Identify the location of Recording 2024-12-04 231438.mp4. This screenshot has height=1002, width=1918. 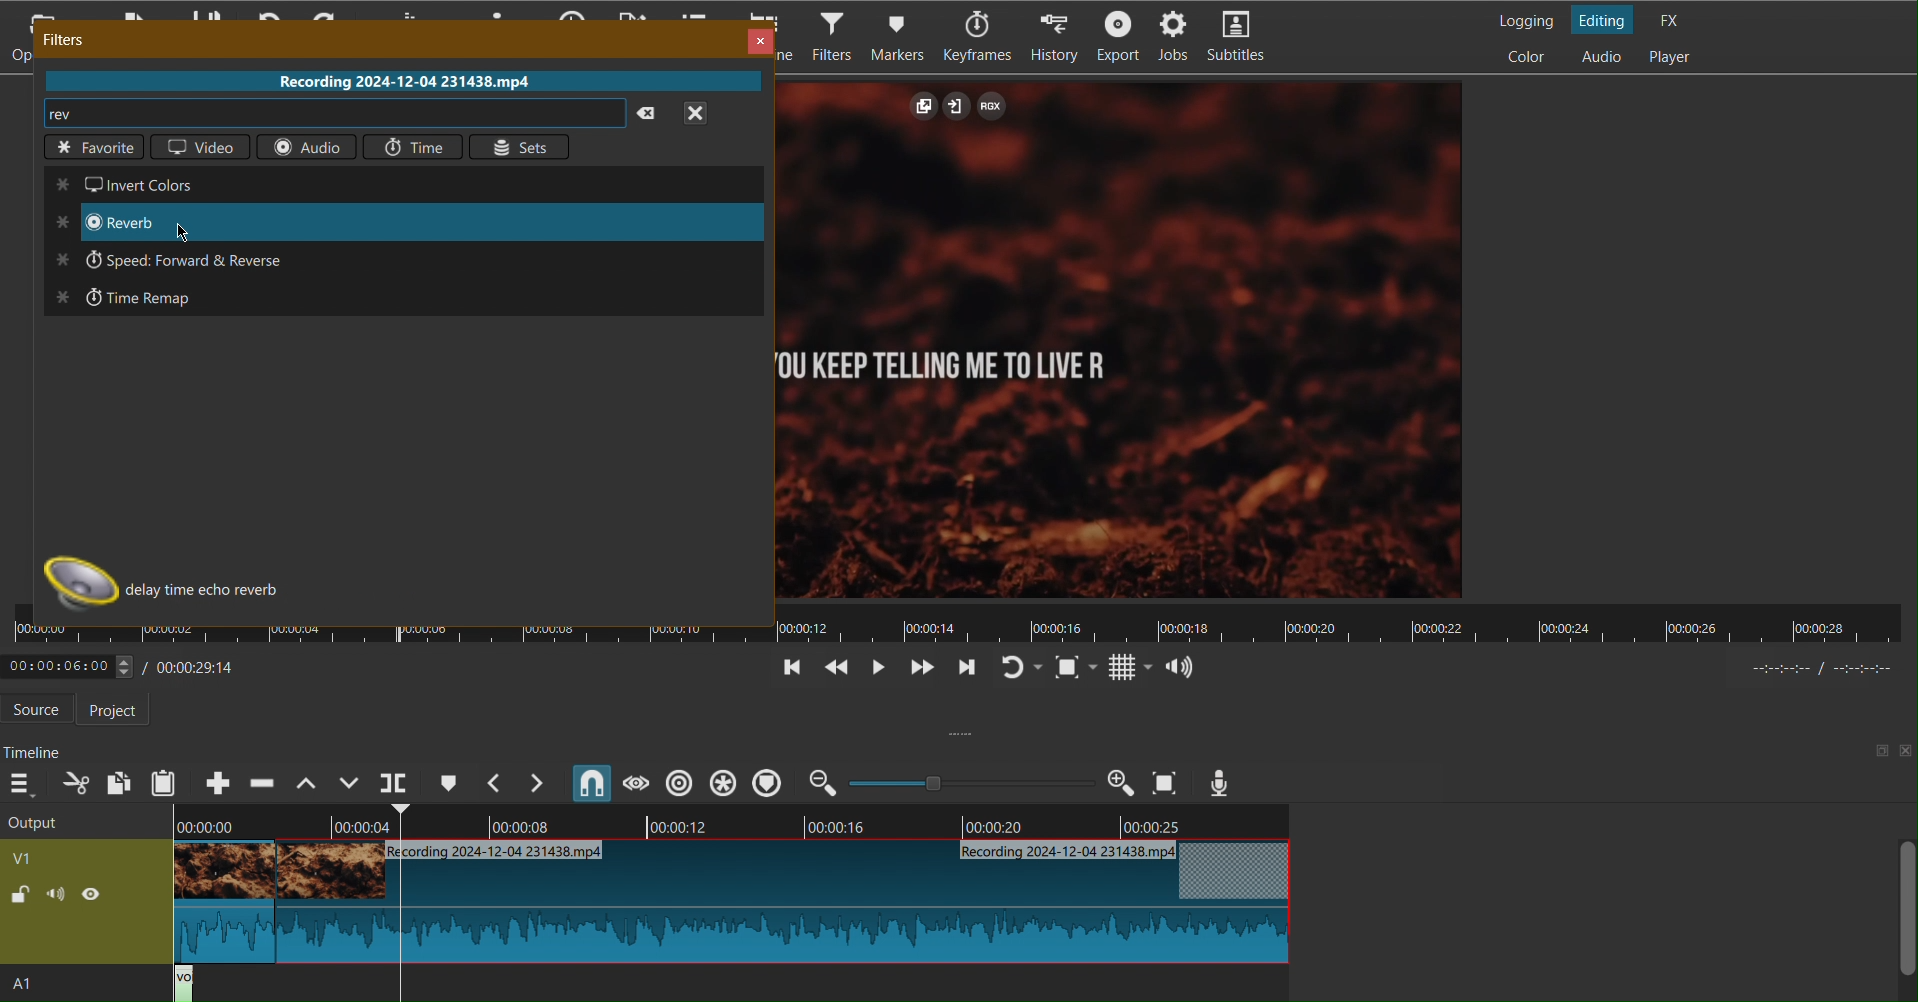
(396, 80).